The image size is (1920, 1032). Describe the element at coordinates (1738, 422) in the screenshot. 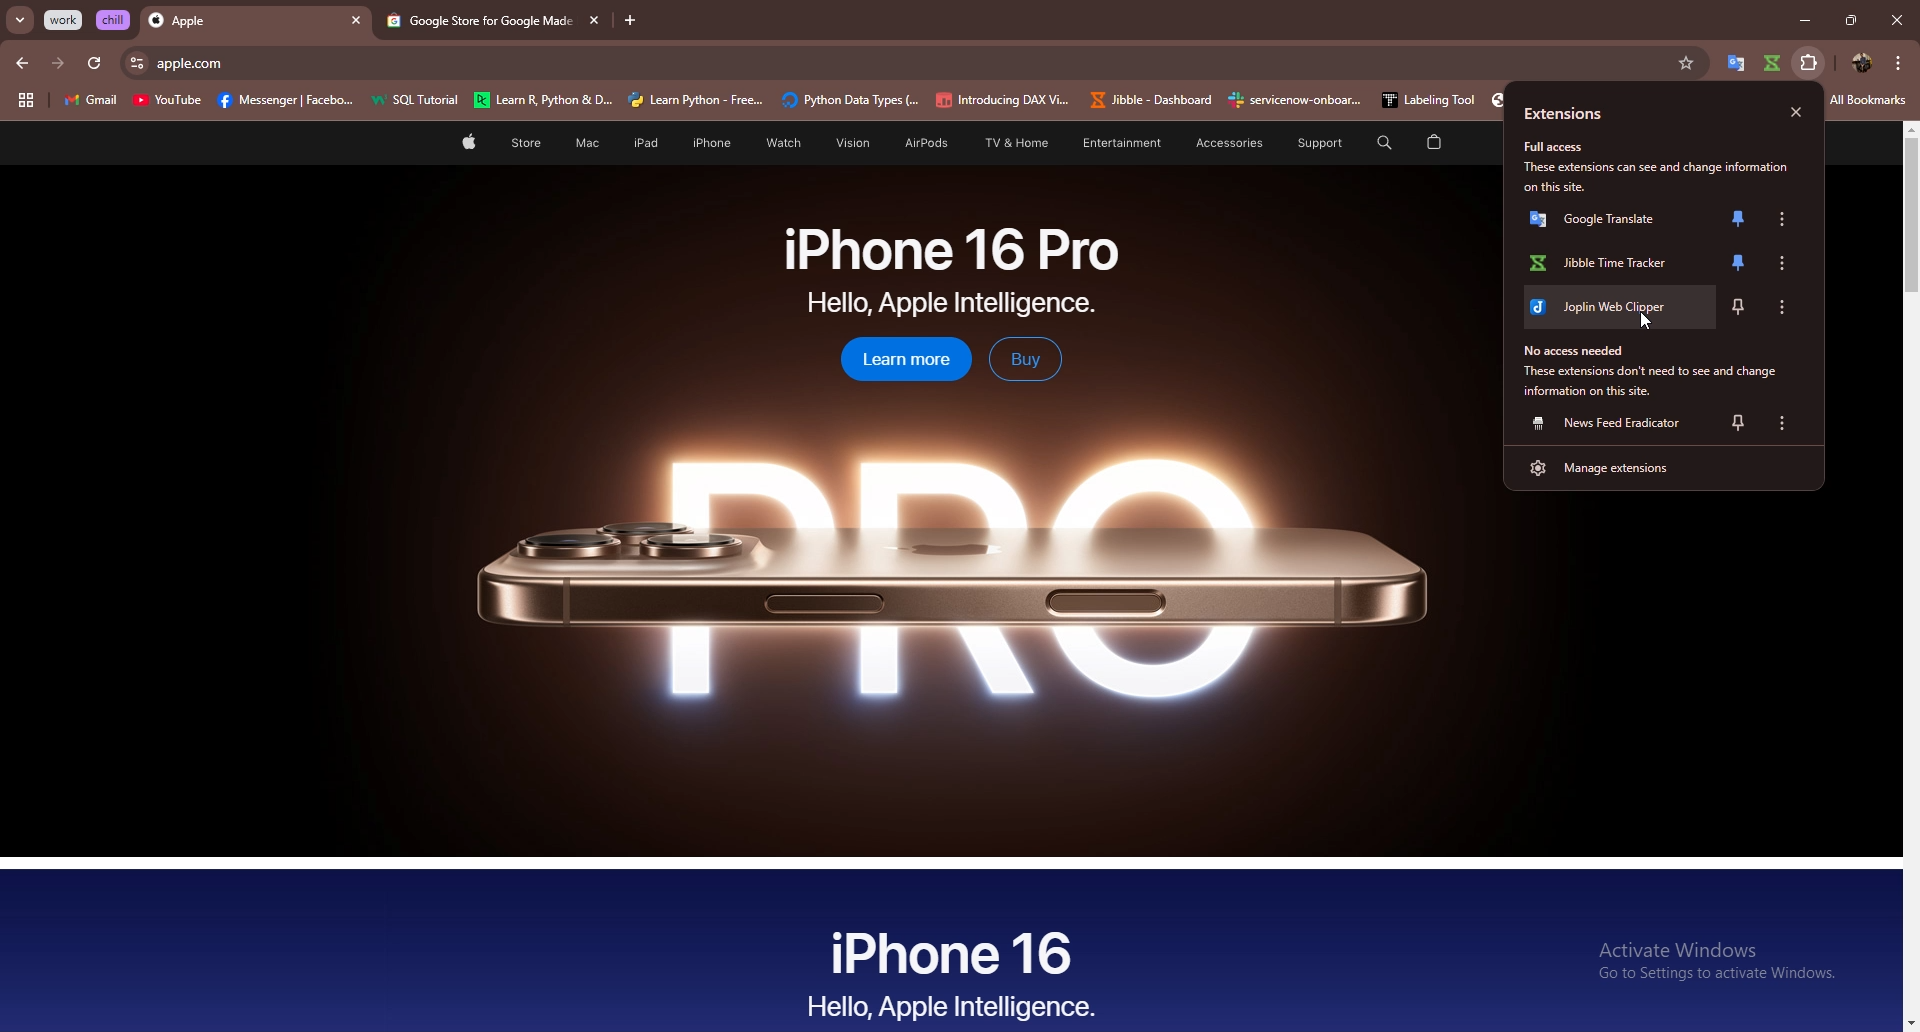

I see `pin` at that location.